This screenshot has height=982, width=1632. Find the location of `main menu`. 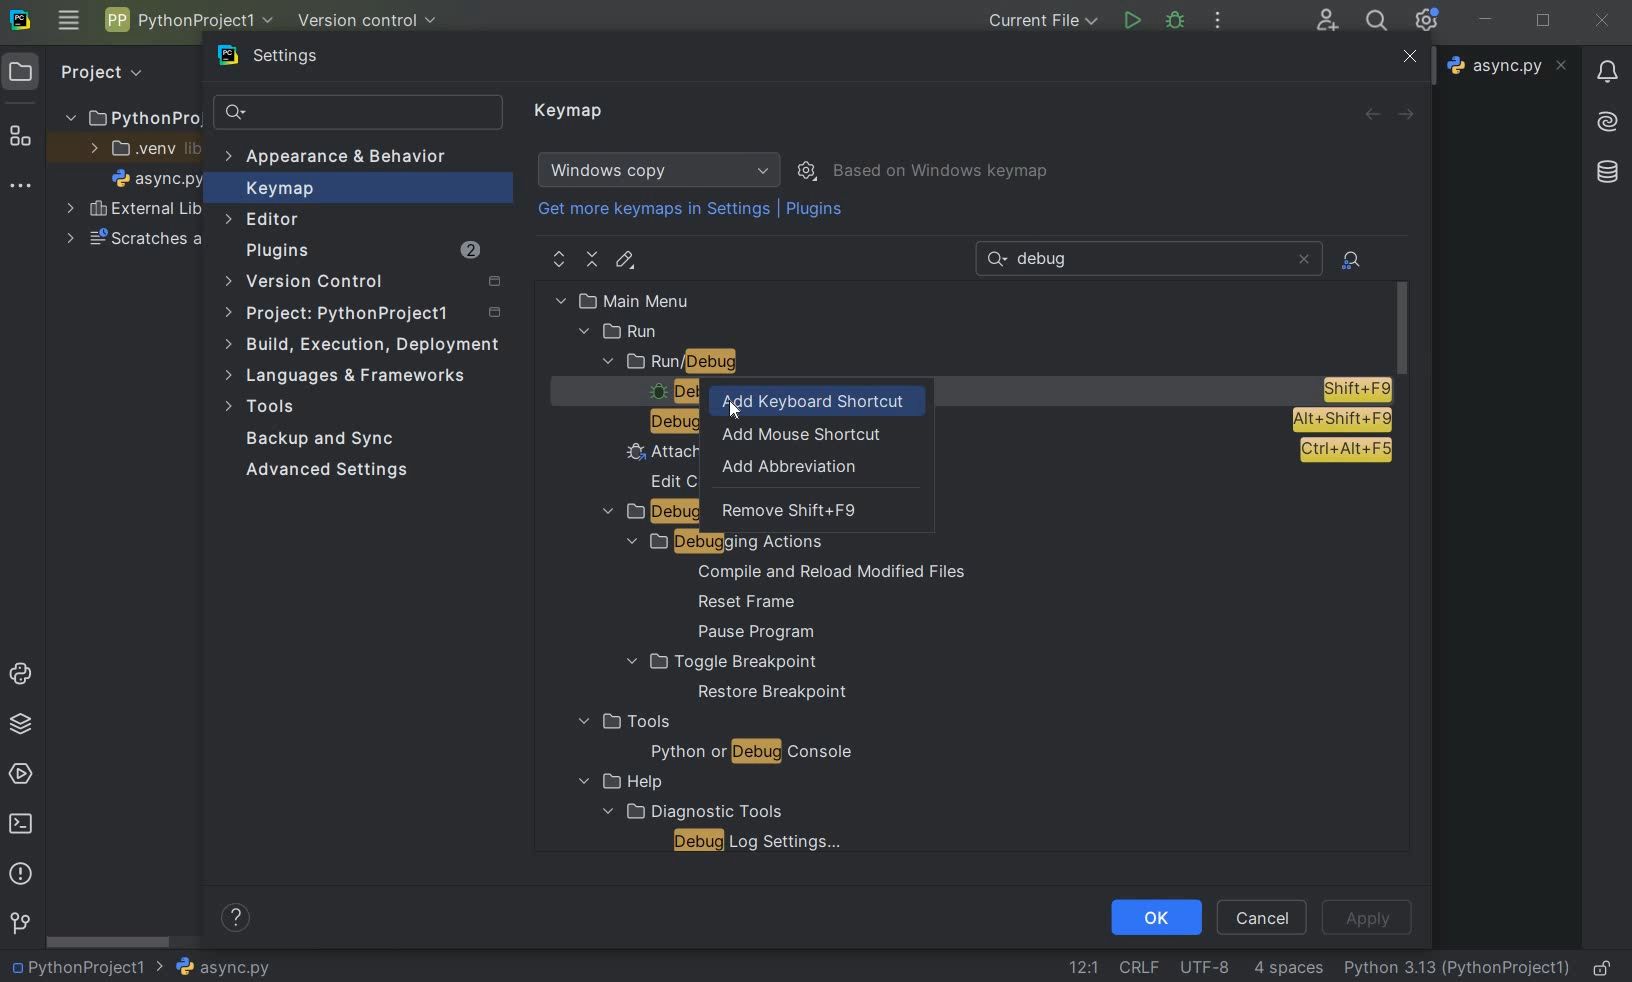

main menu is located at coordinates (666, 300).